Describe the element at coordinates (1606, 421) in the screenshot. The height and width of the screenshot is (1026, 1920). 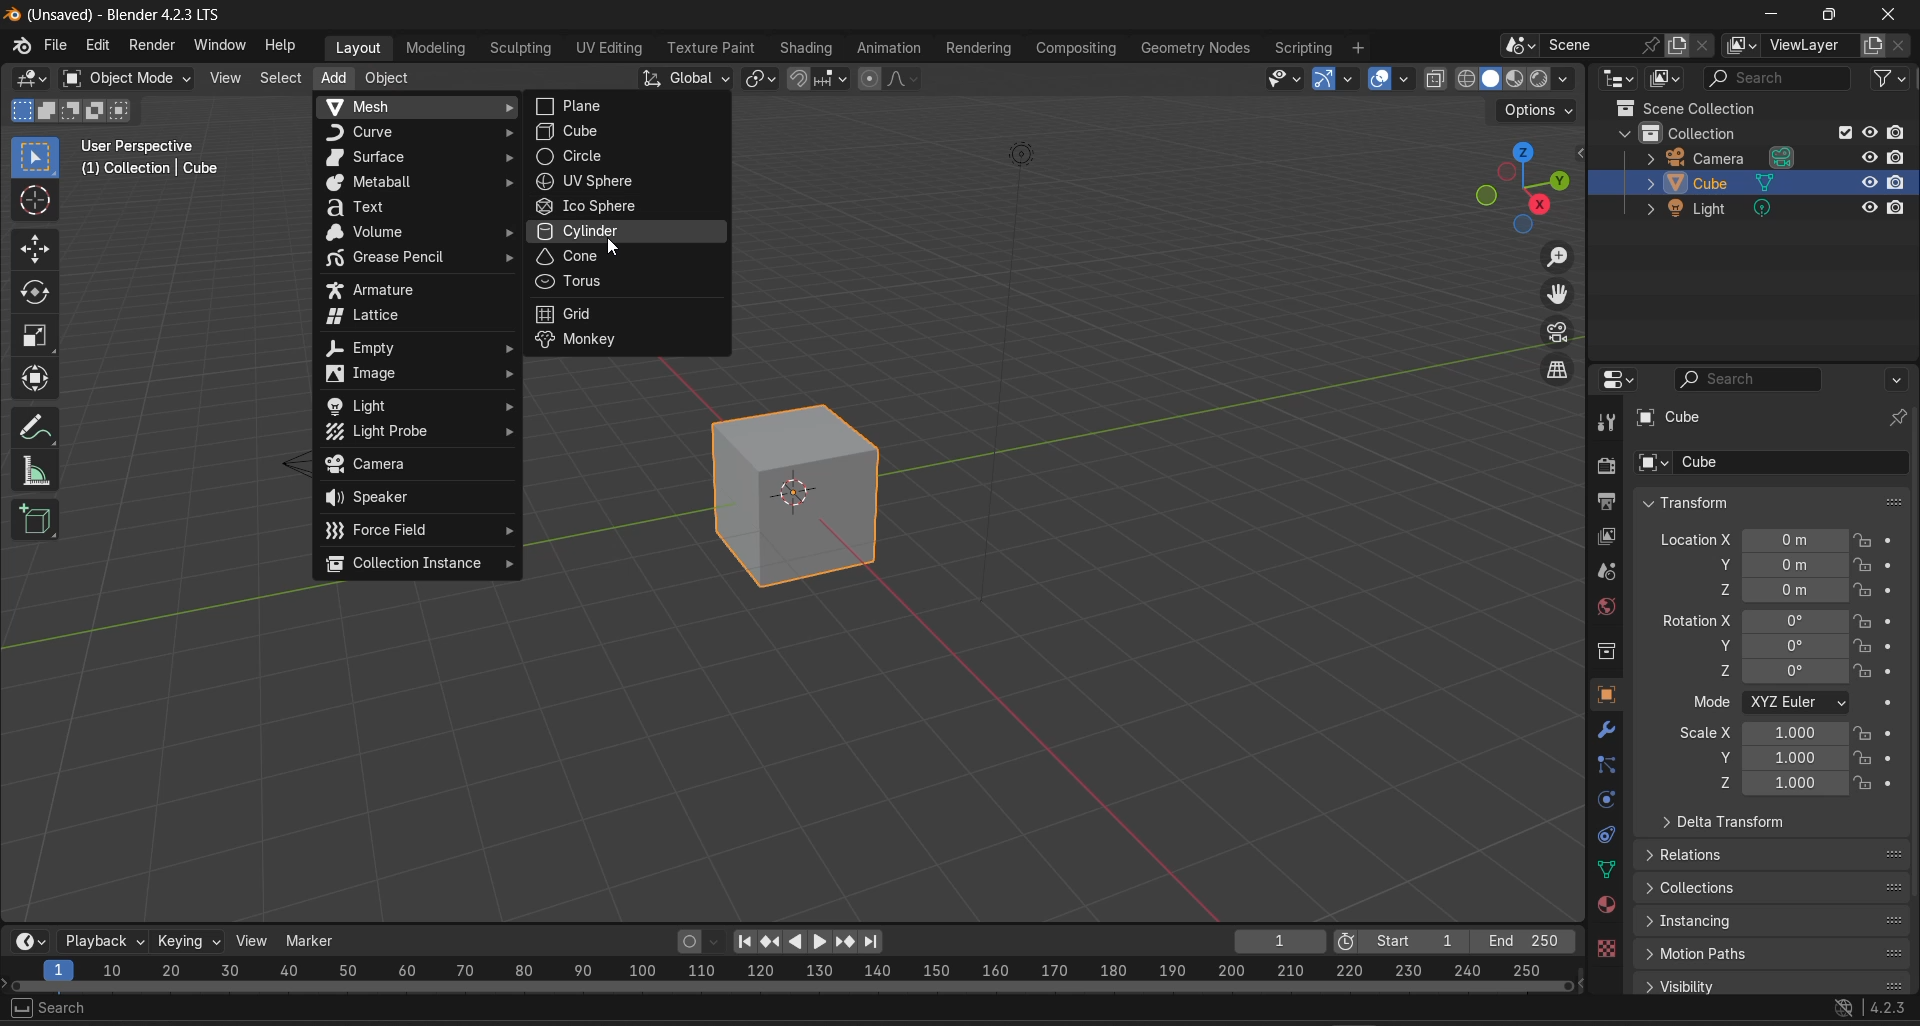
I see `tool` at that location.